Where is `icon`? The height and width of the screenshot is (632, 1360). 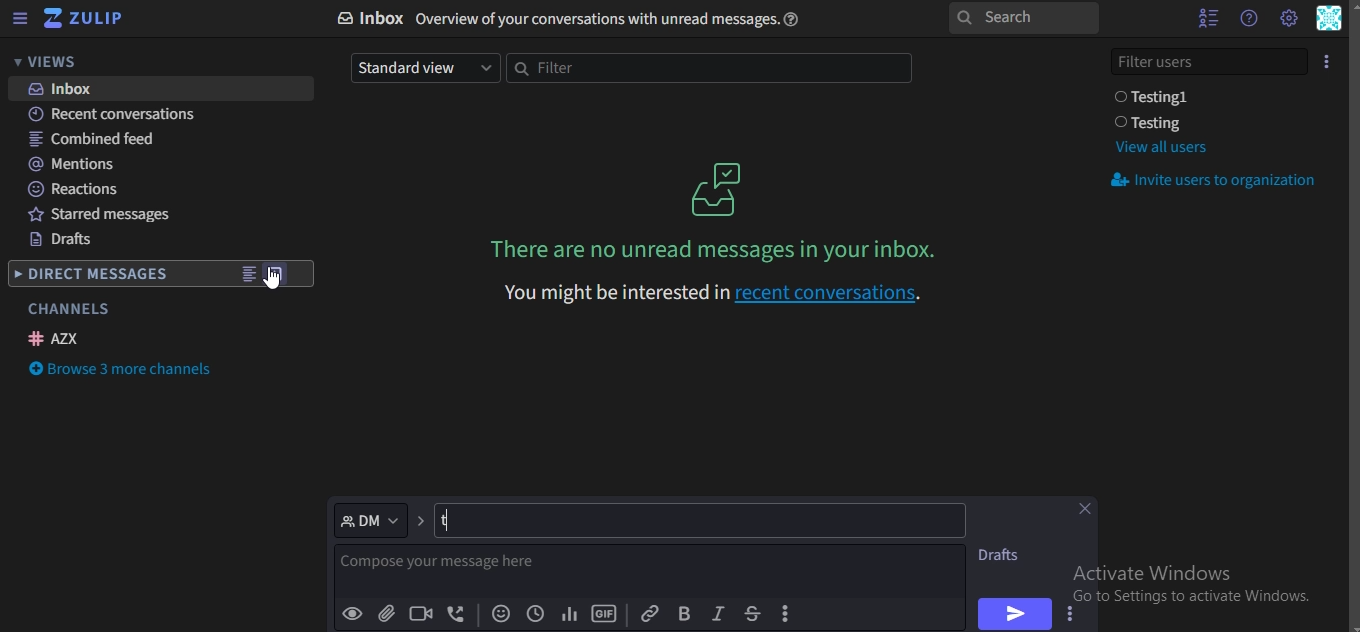 icon is located at coordinates (85, 19).